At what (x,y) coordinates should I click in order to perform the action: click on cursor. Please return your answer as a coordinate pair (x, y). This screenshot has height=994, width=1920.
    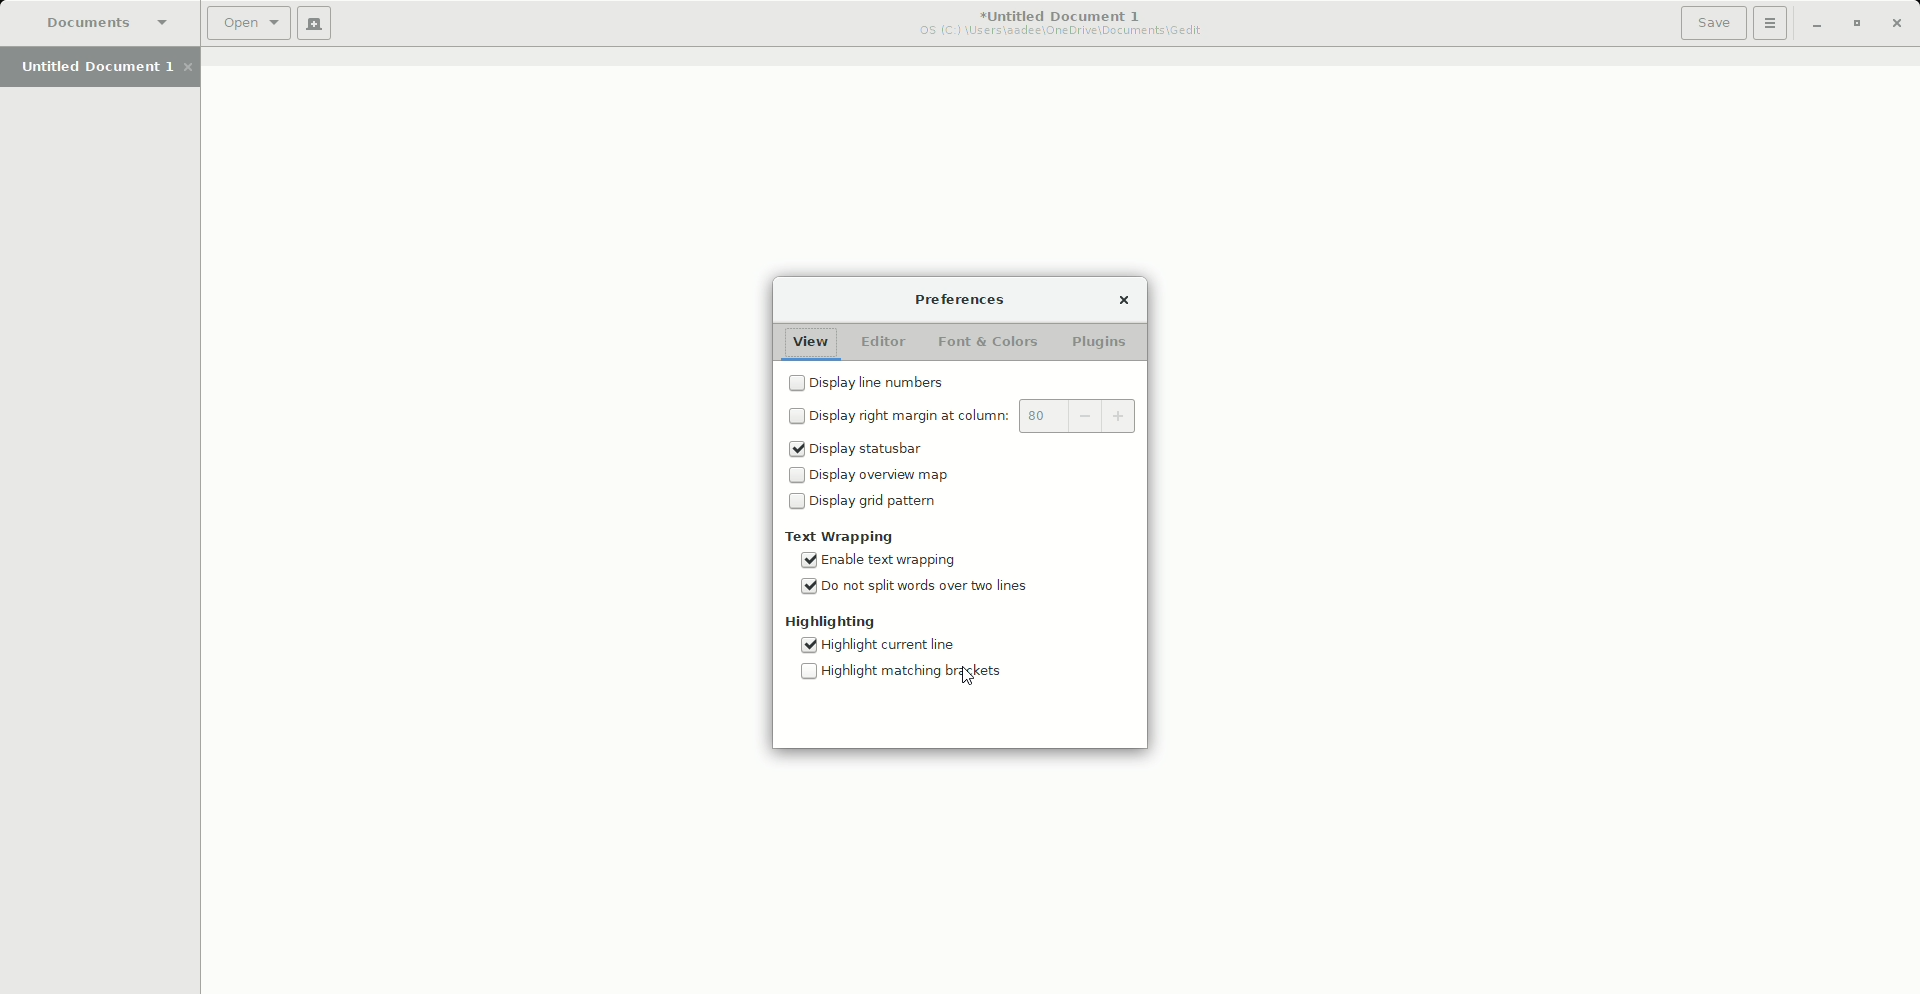
    Looking at the image, I should click on (980, 679).